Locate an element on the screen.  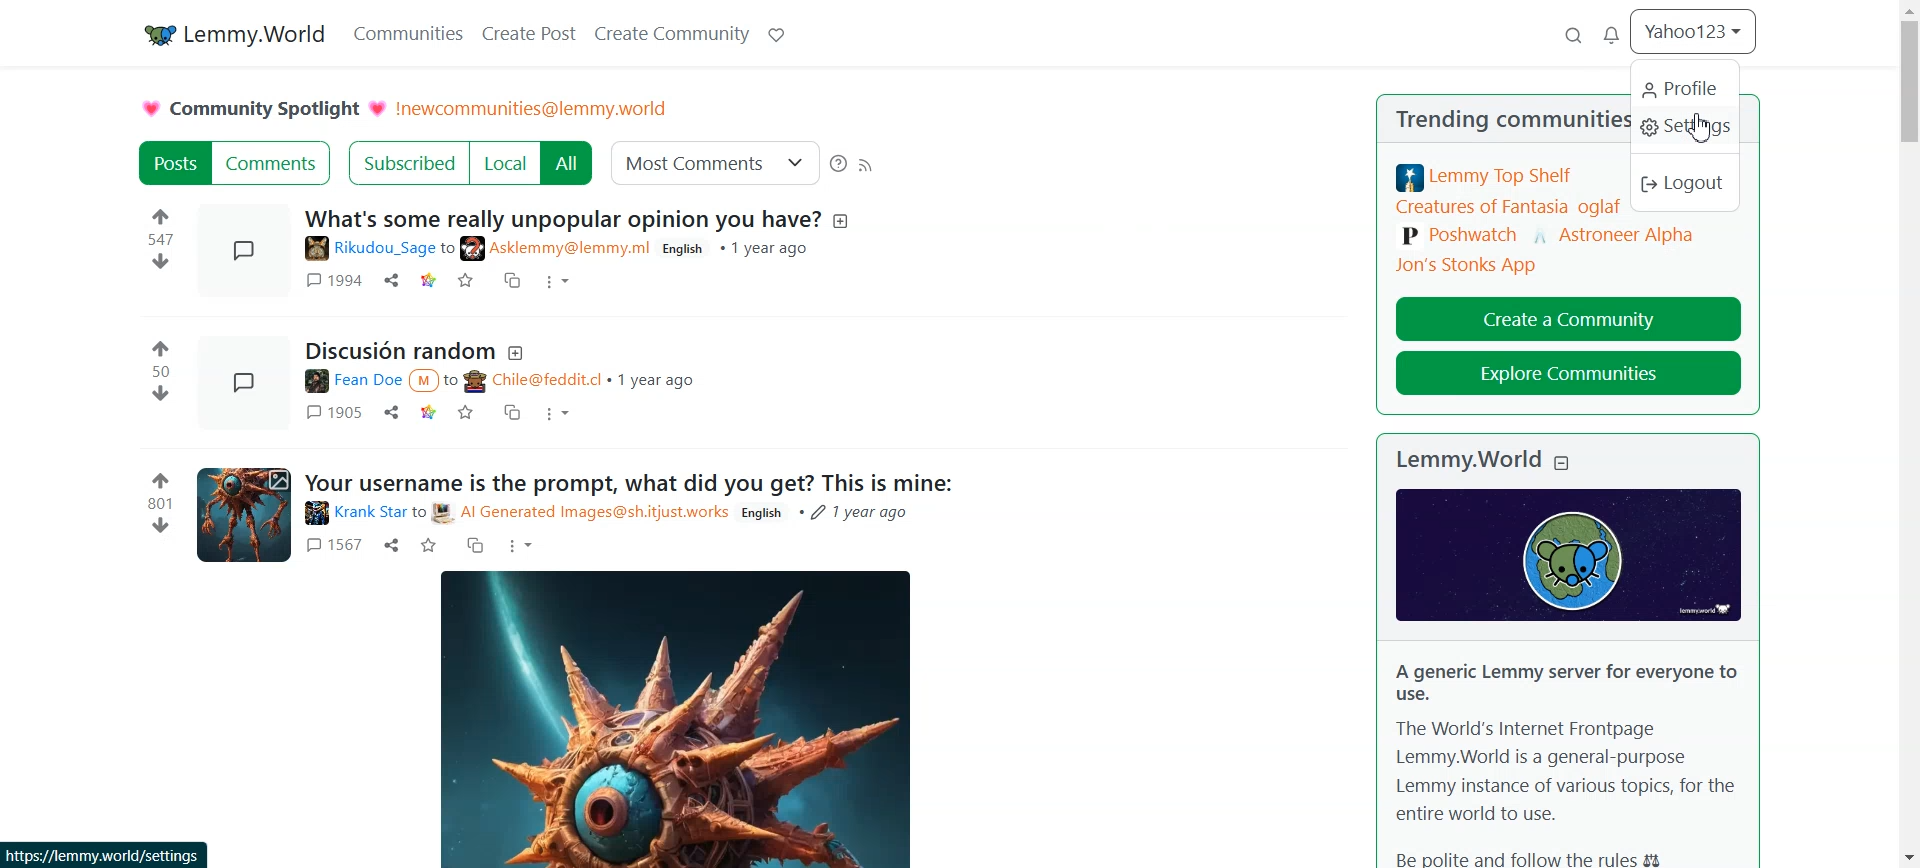
downvote is located at coordinates (162, 394).